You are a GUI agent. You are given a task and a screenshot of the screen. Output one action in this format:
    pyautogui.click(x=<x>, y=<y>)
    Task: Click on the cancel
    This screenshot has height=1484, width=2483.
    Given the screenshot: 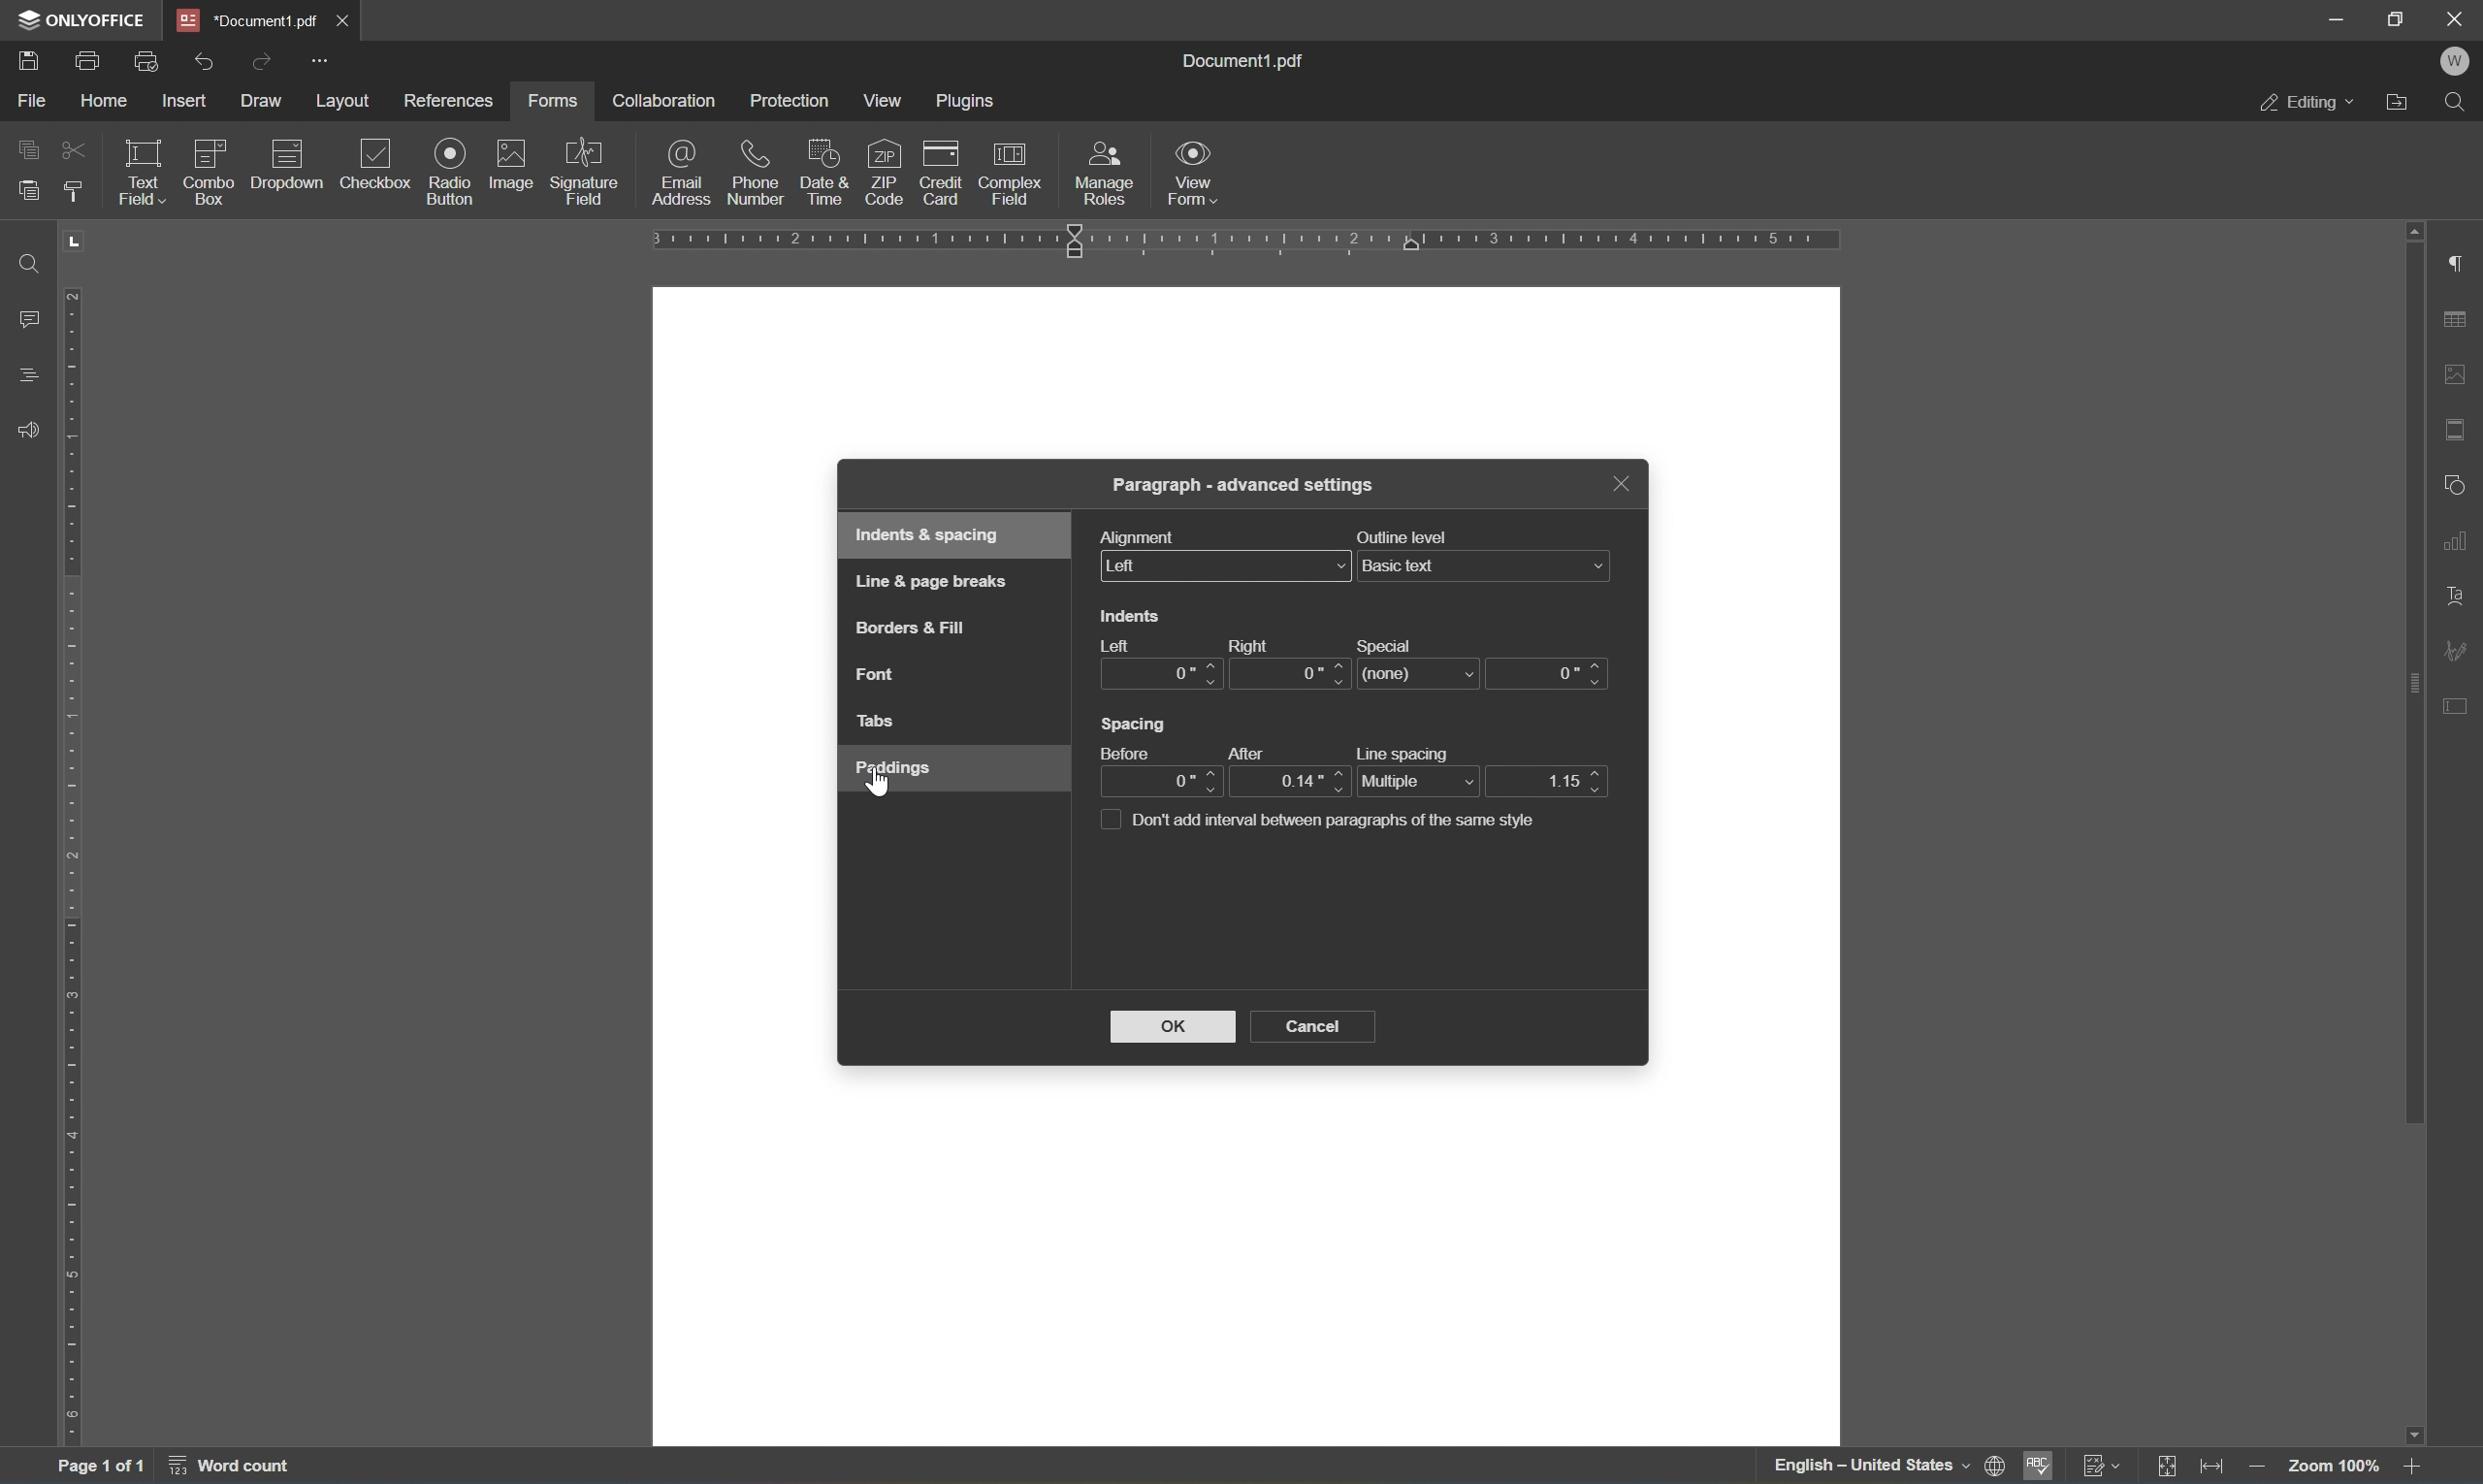 What is the action you would take?
    pyautogui.click(x=1321, y=1025)
    